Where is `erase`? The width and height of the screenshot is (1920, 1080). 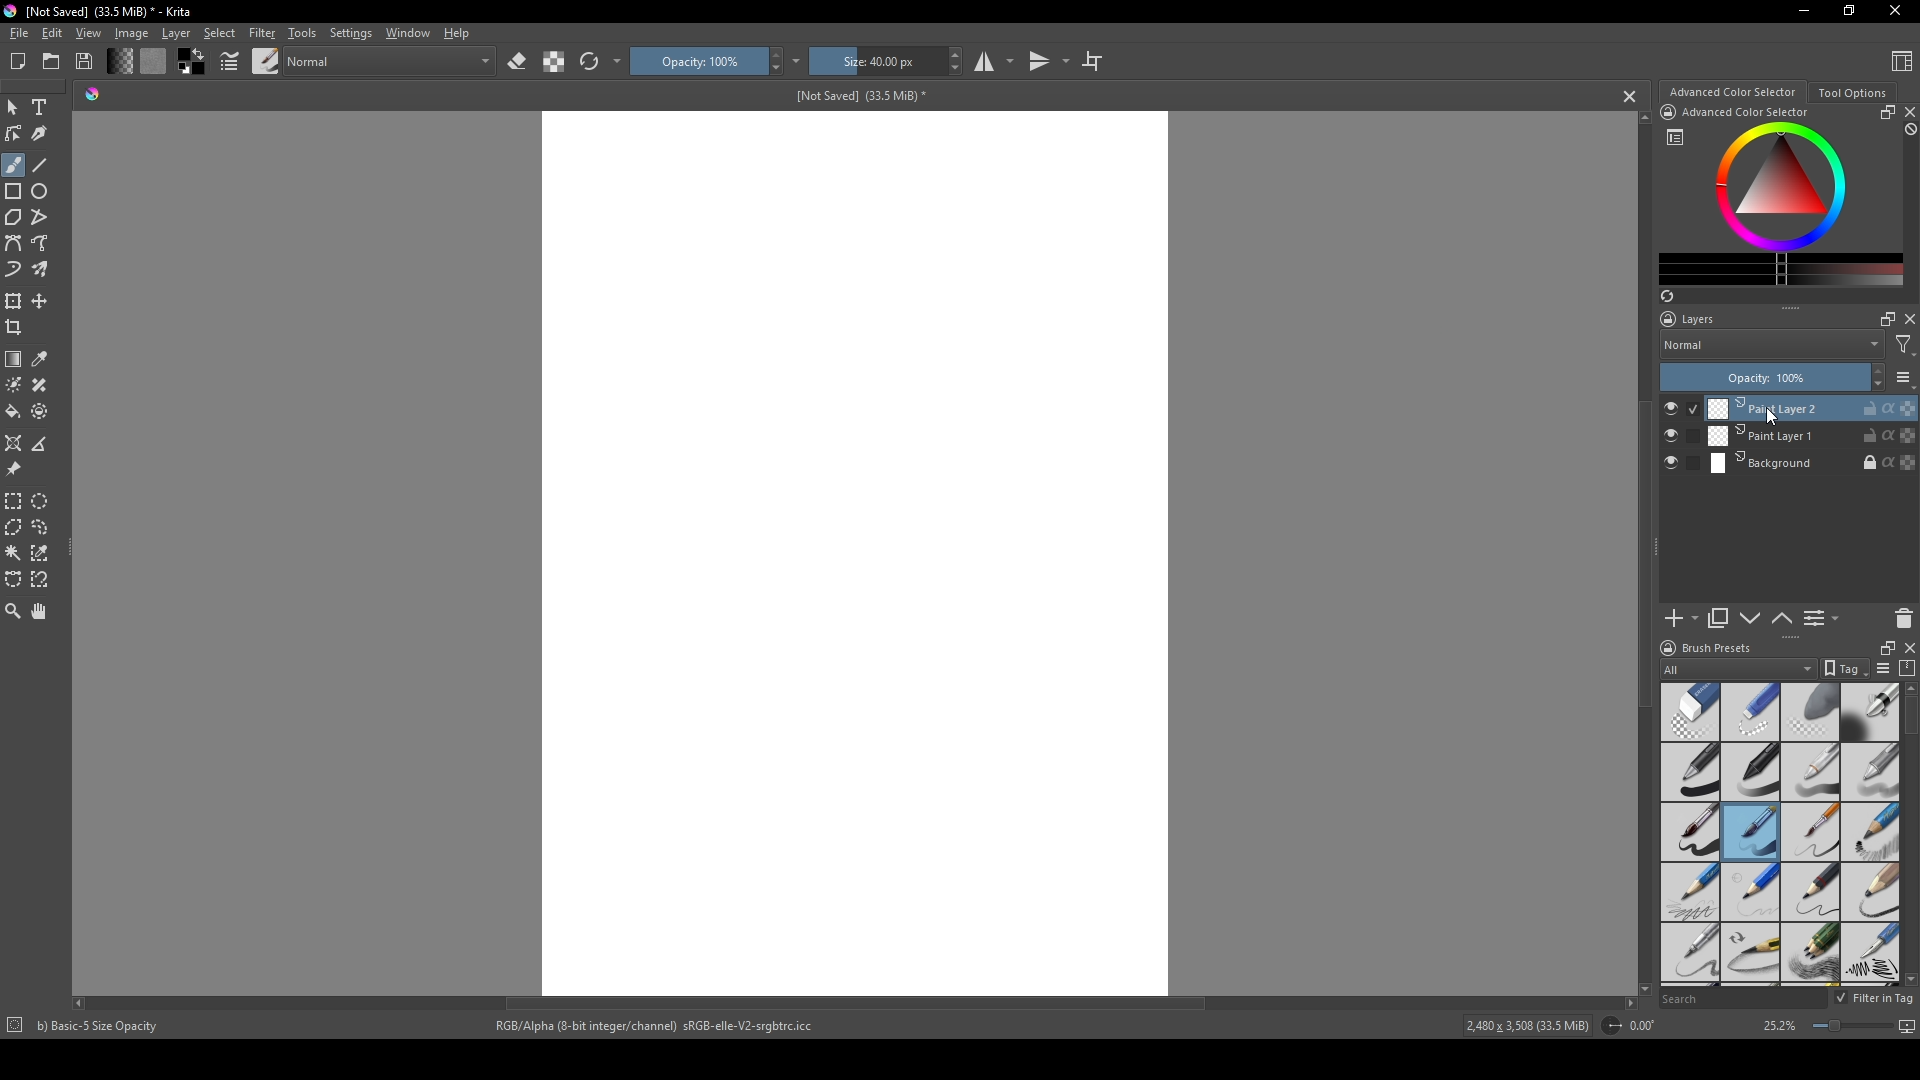
erase is located at coordinates (518, 62).